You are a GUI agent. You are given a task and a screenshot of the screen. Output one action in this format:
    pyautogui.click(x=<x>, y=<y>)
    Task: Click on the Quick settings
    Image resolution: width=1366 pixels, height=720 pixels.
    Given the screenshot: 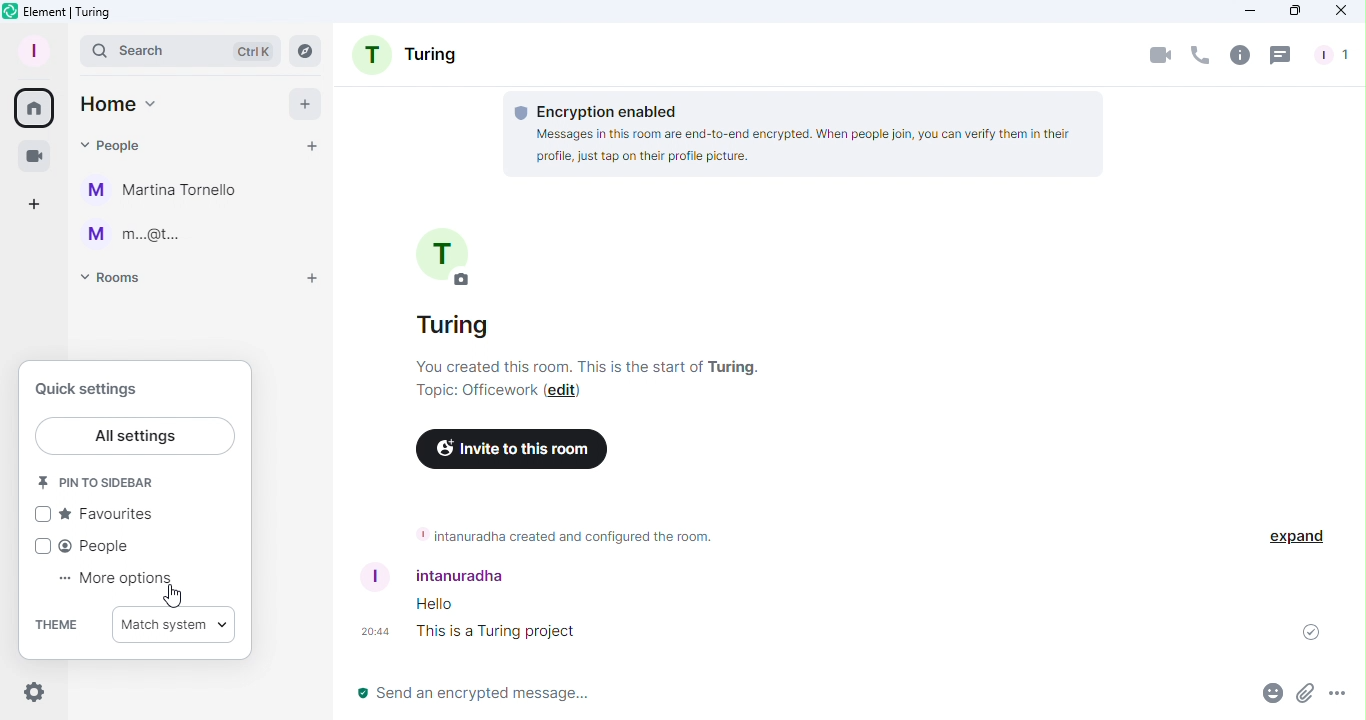 What is the action you would take?
    pyautogui.click(x=32, y=694)
    